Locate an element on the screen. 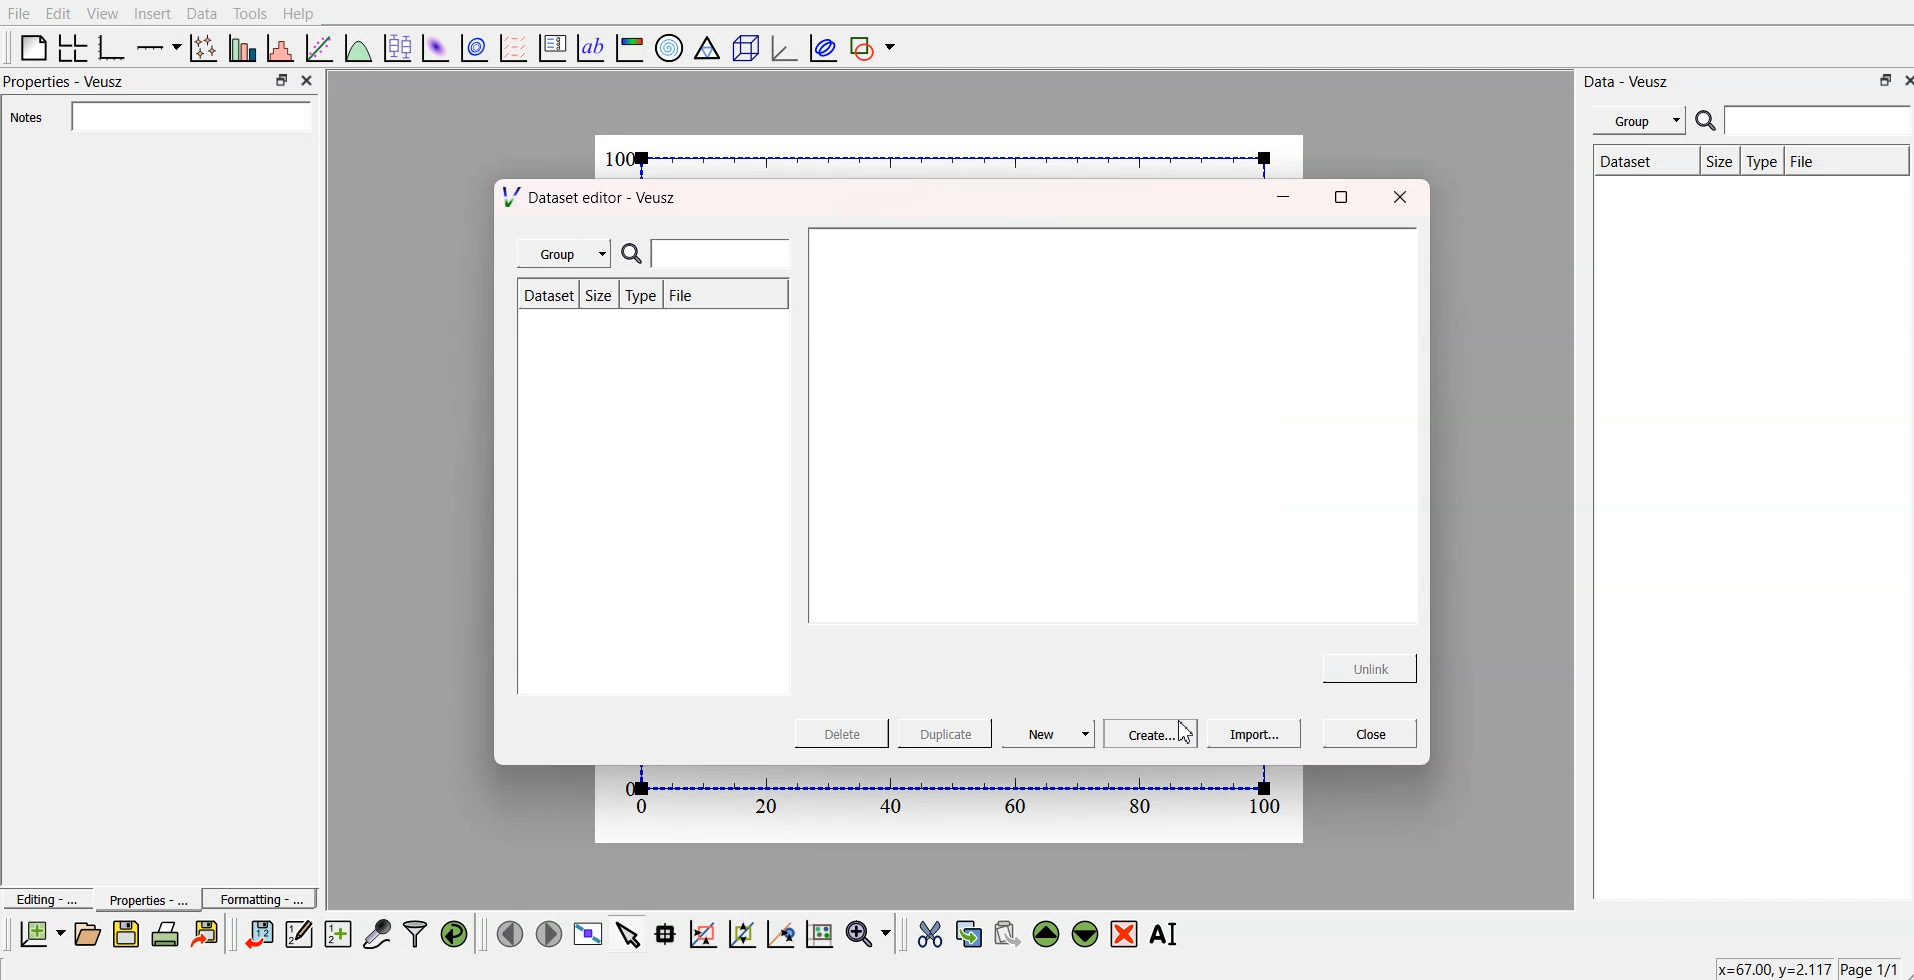 The width and height of the screenshot is (1914, 980). New is located at coordinates (1054, 734).